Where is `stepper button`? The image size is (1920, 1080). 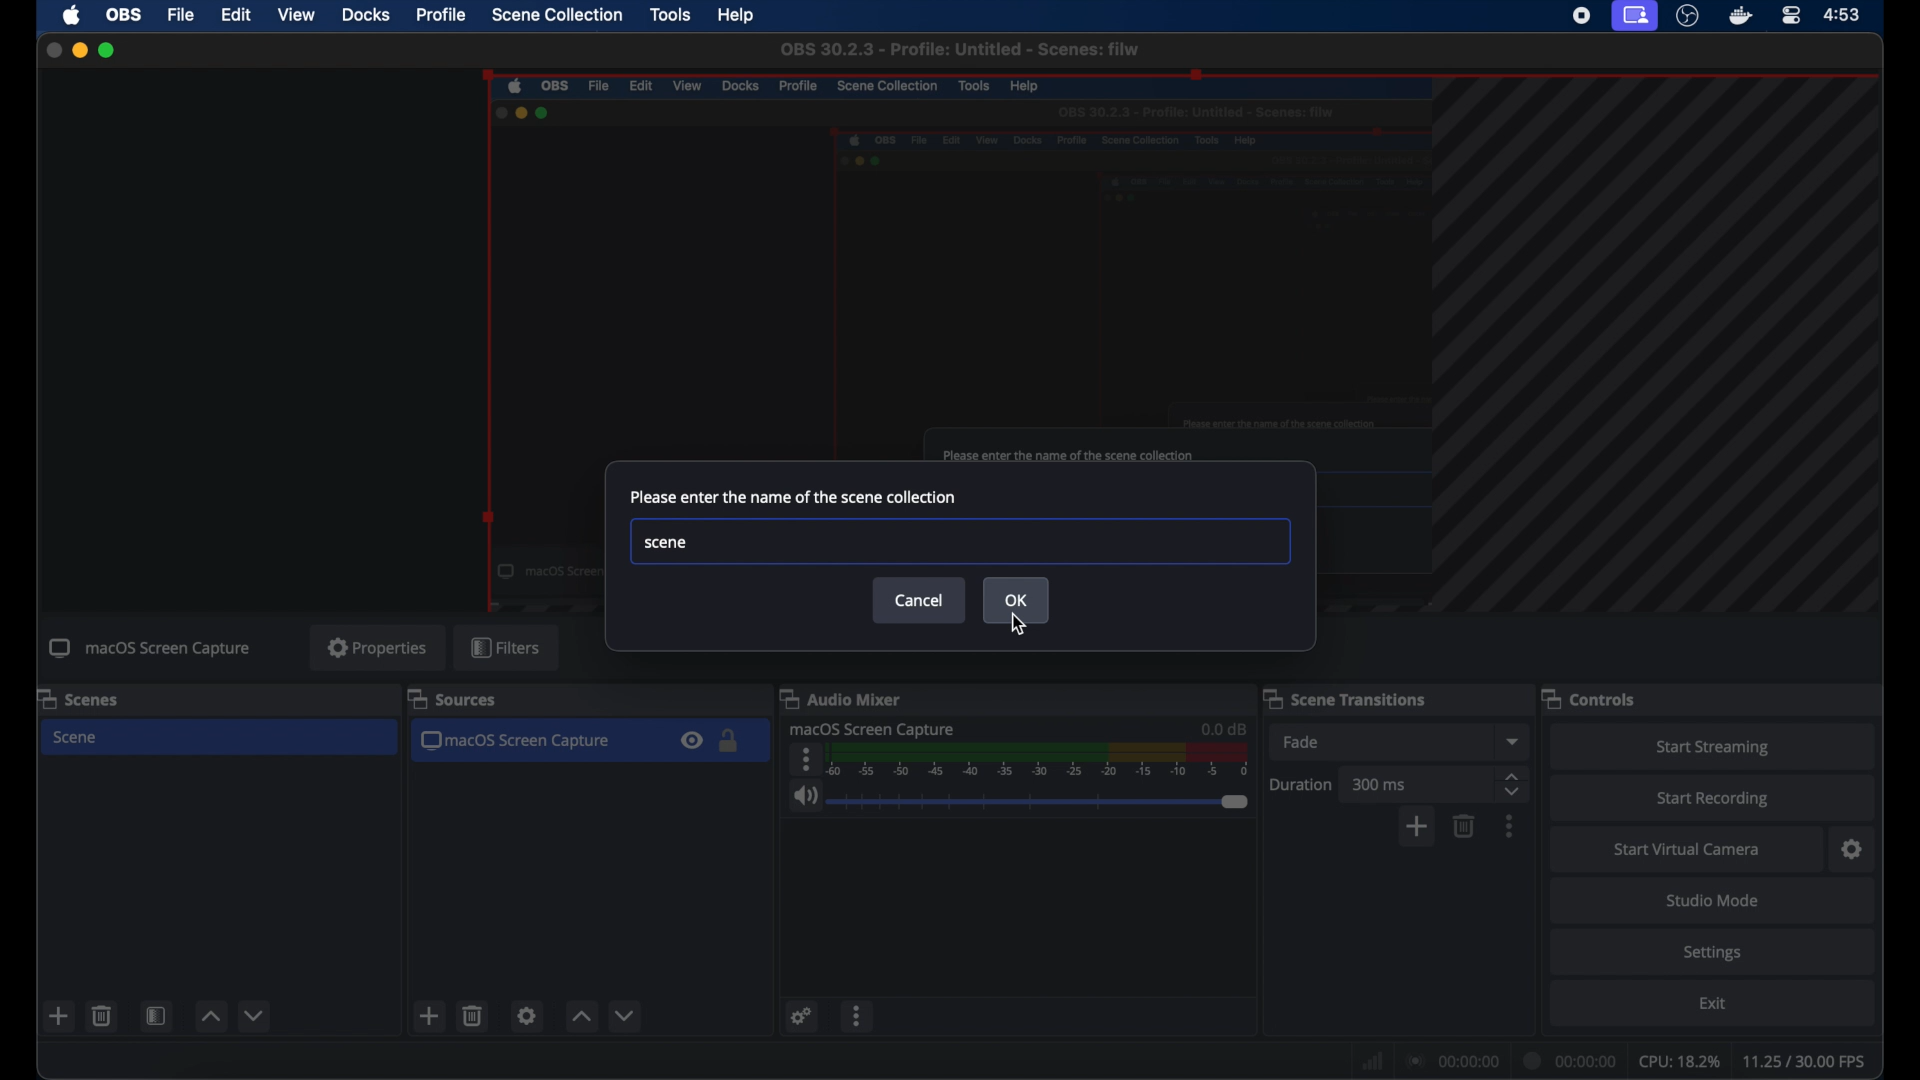
stepper button is located at coordinates (1512, 783).